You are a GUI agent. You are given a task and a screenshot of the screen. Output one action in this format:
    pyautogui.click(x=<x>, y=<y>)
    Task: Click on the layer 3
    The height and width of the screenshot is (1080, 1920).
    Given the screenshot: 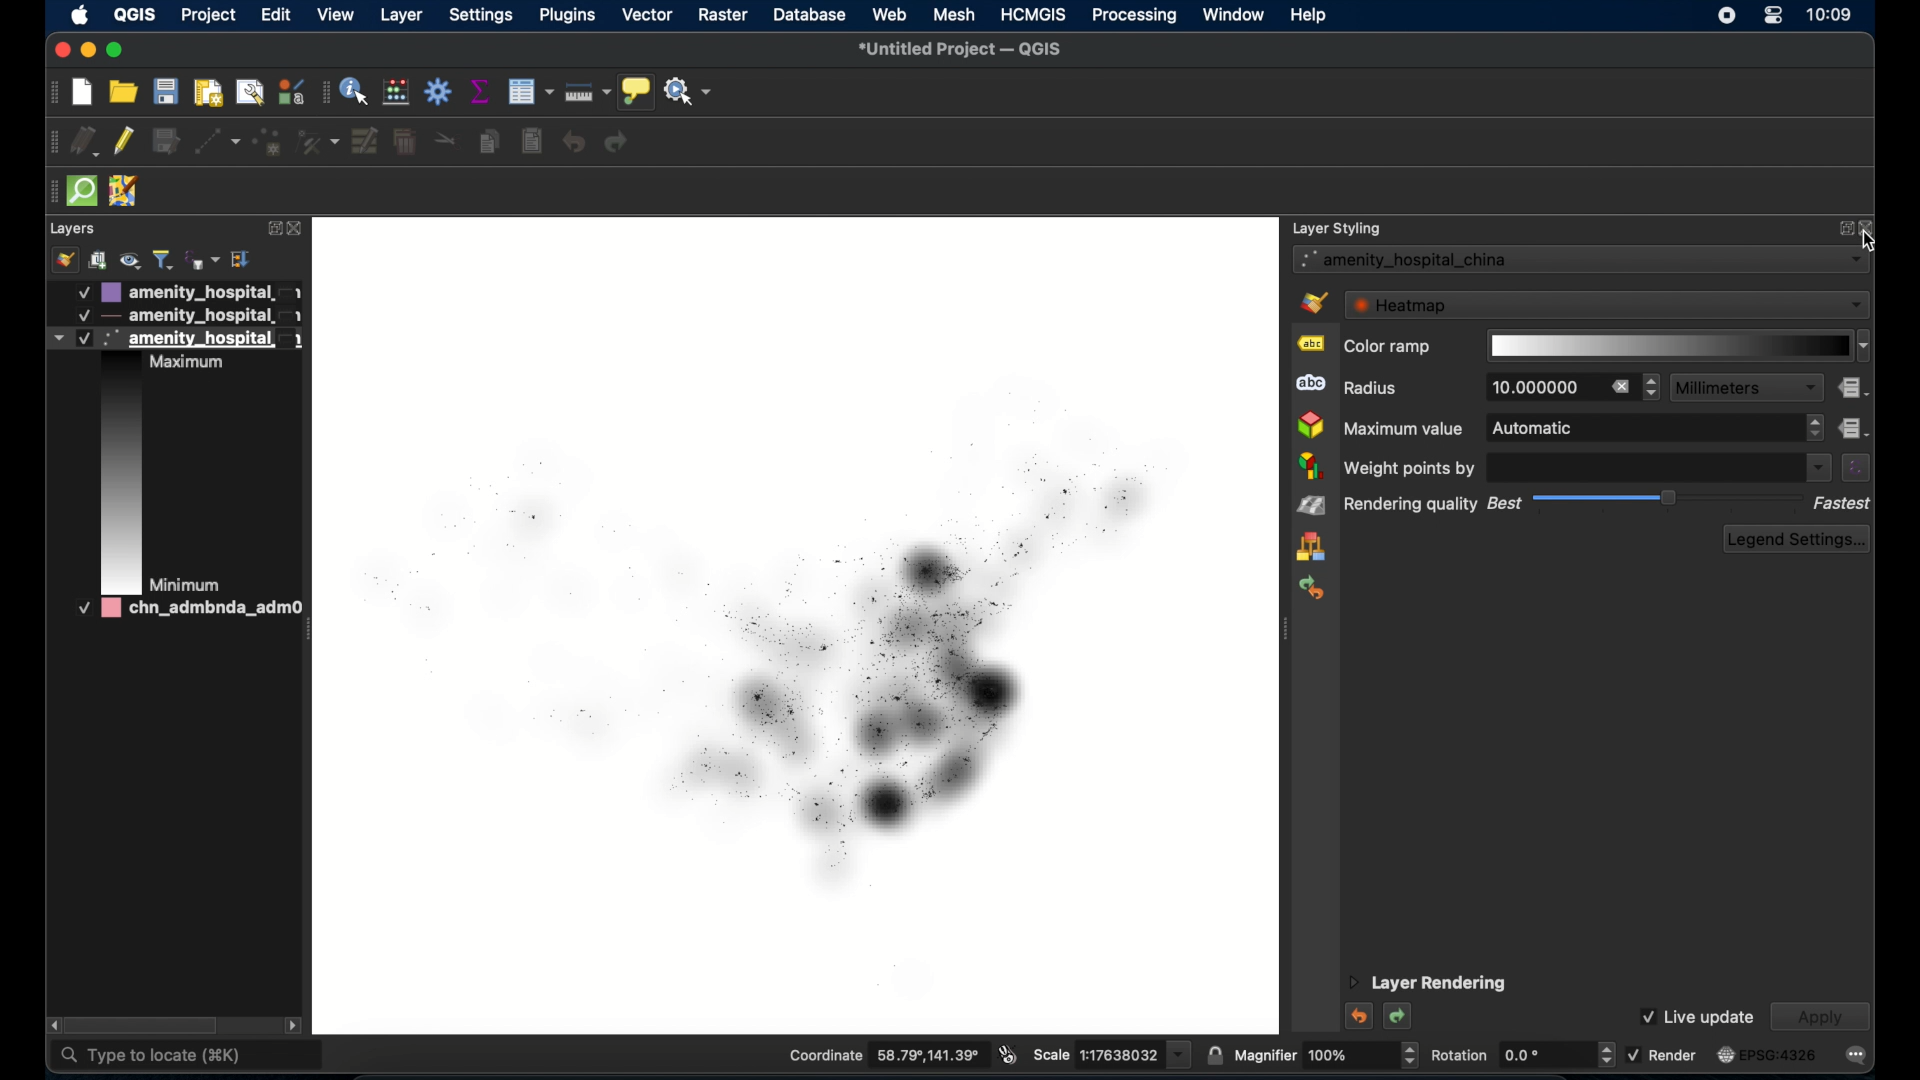 What is the action you would take?
    pyautogui.click(x=171, y=338)
    